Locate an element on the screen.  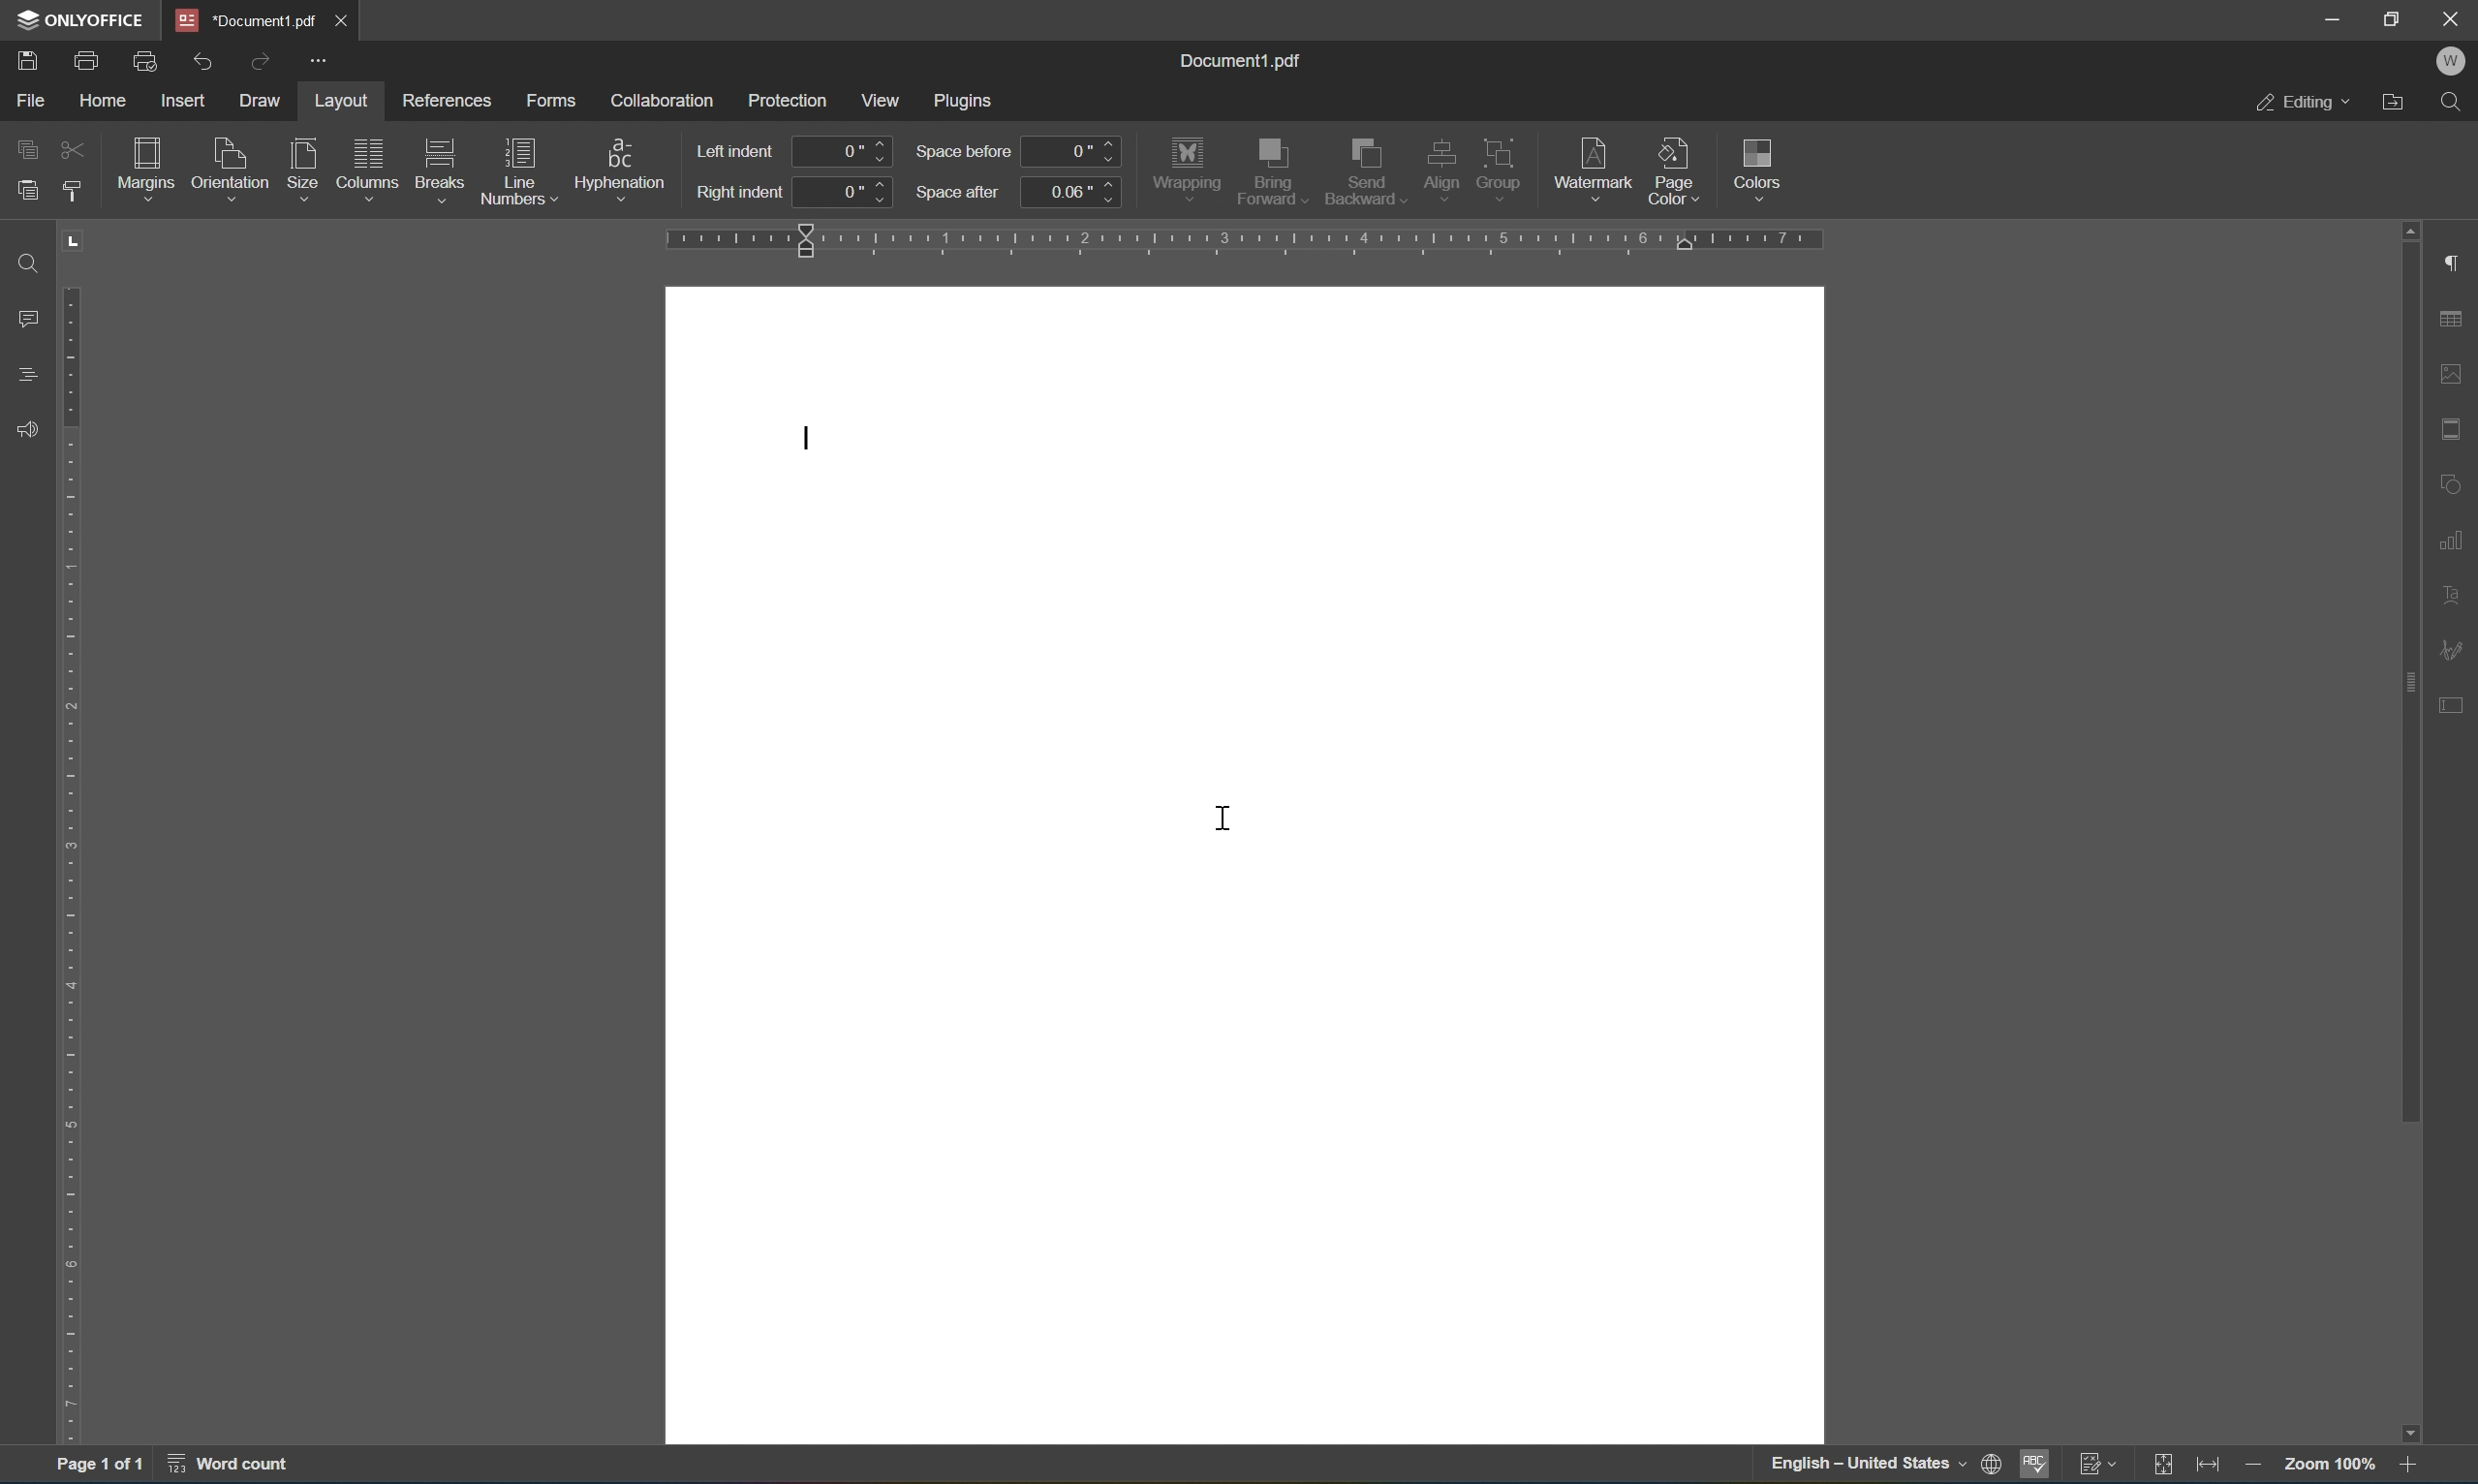
home is located at coordinates (99, 99).